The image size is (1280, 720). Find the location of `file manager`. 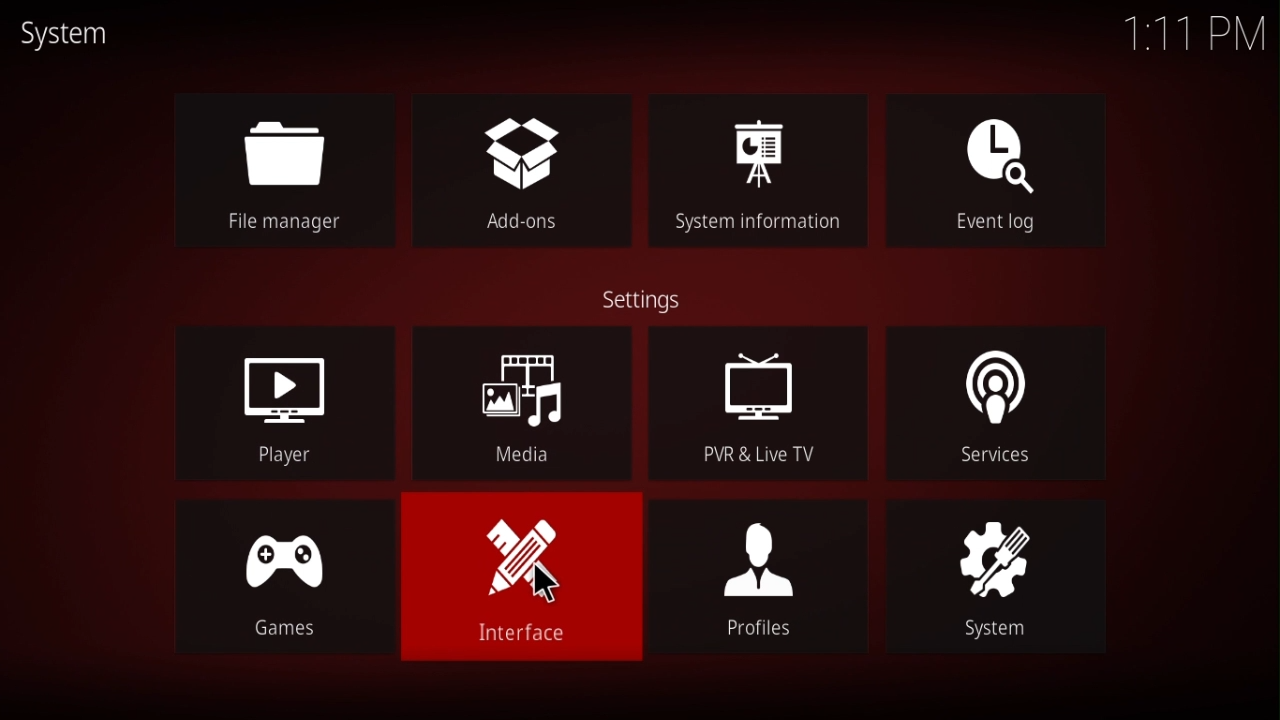

file manager is located at coordinates (287, 169).